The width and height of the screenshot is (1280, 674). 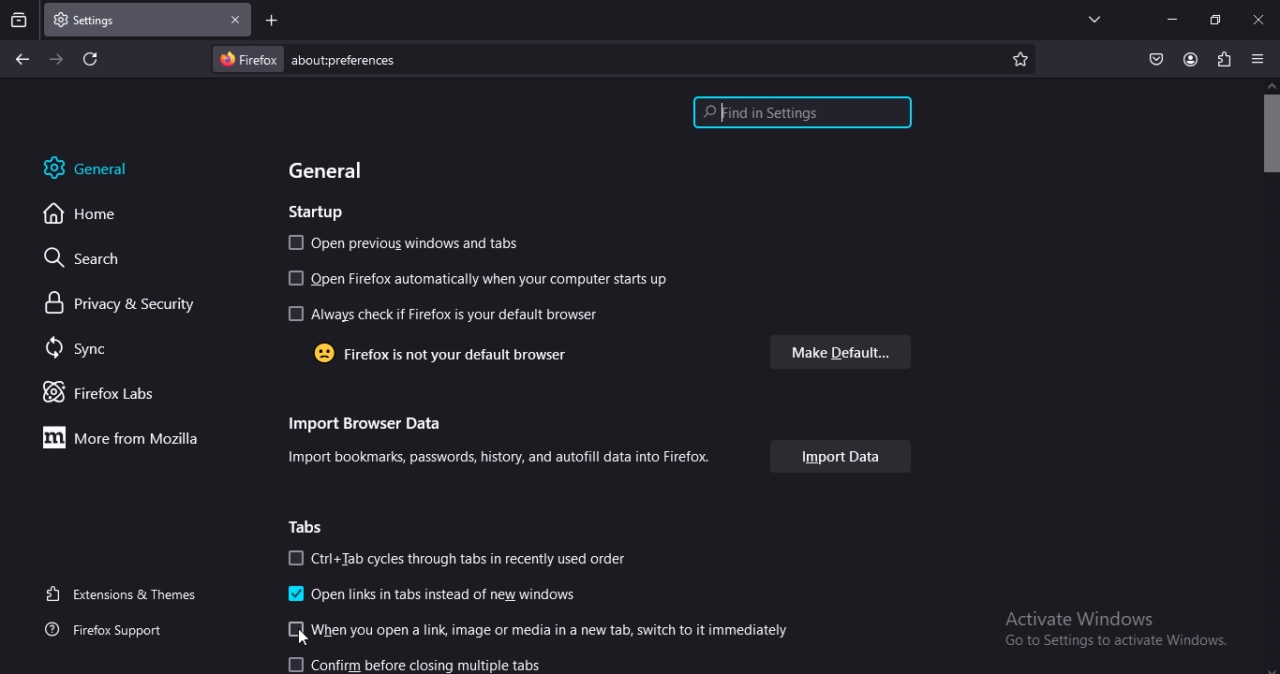 I want to click on When you open a link, image or media in a new tab, switch to it immediately, so click(x=532, y=629).